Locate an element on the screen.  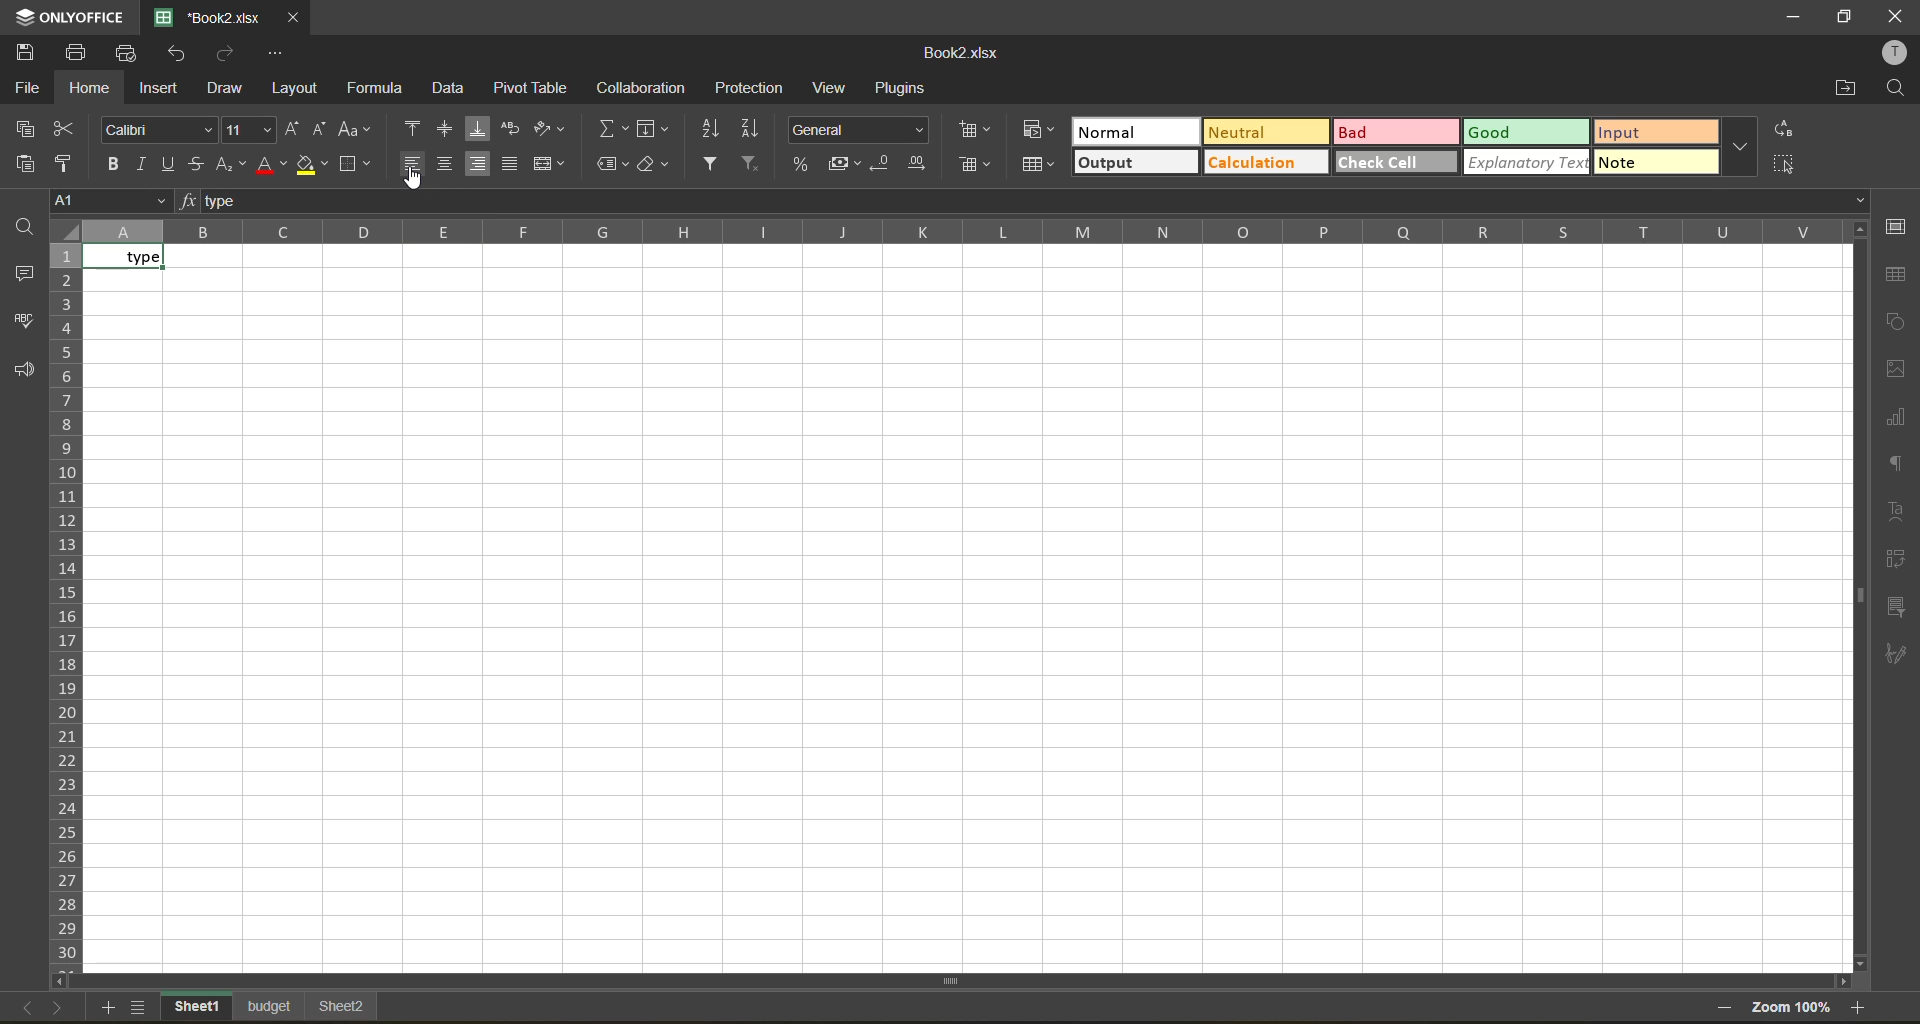
close is located at coordinates (1898, 15).